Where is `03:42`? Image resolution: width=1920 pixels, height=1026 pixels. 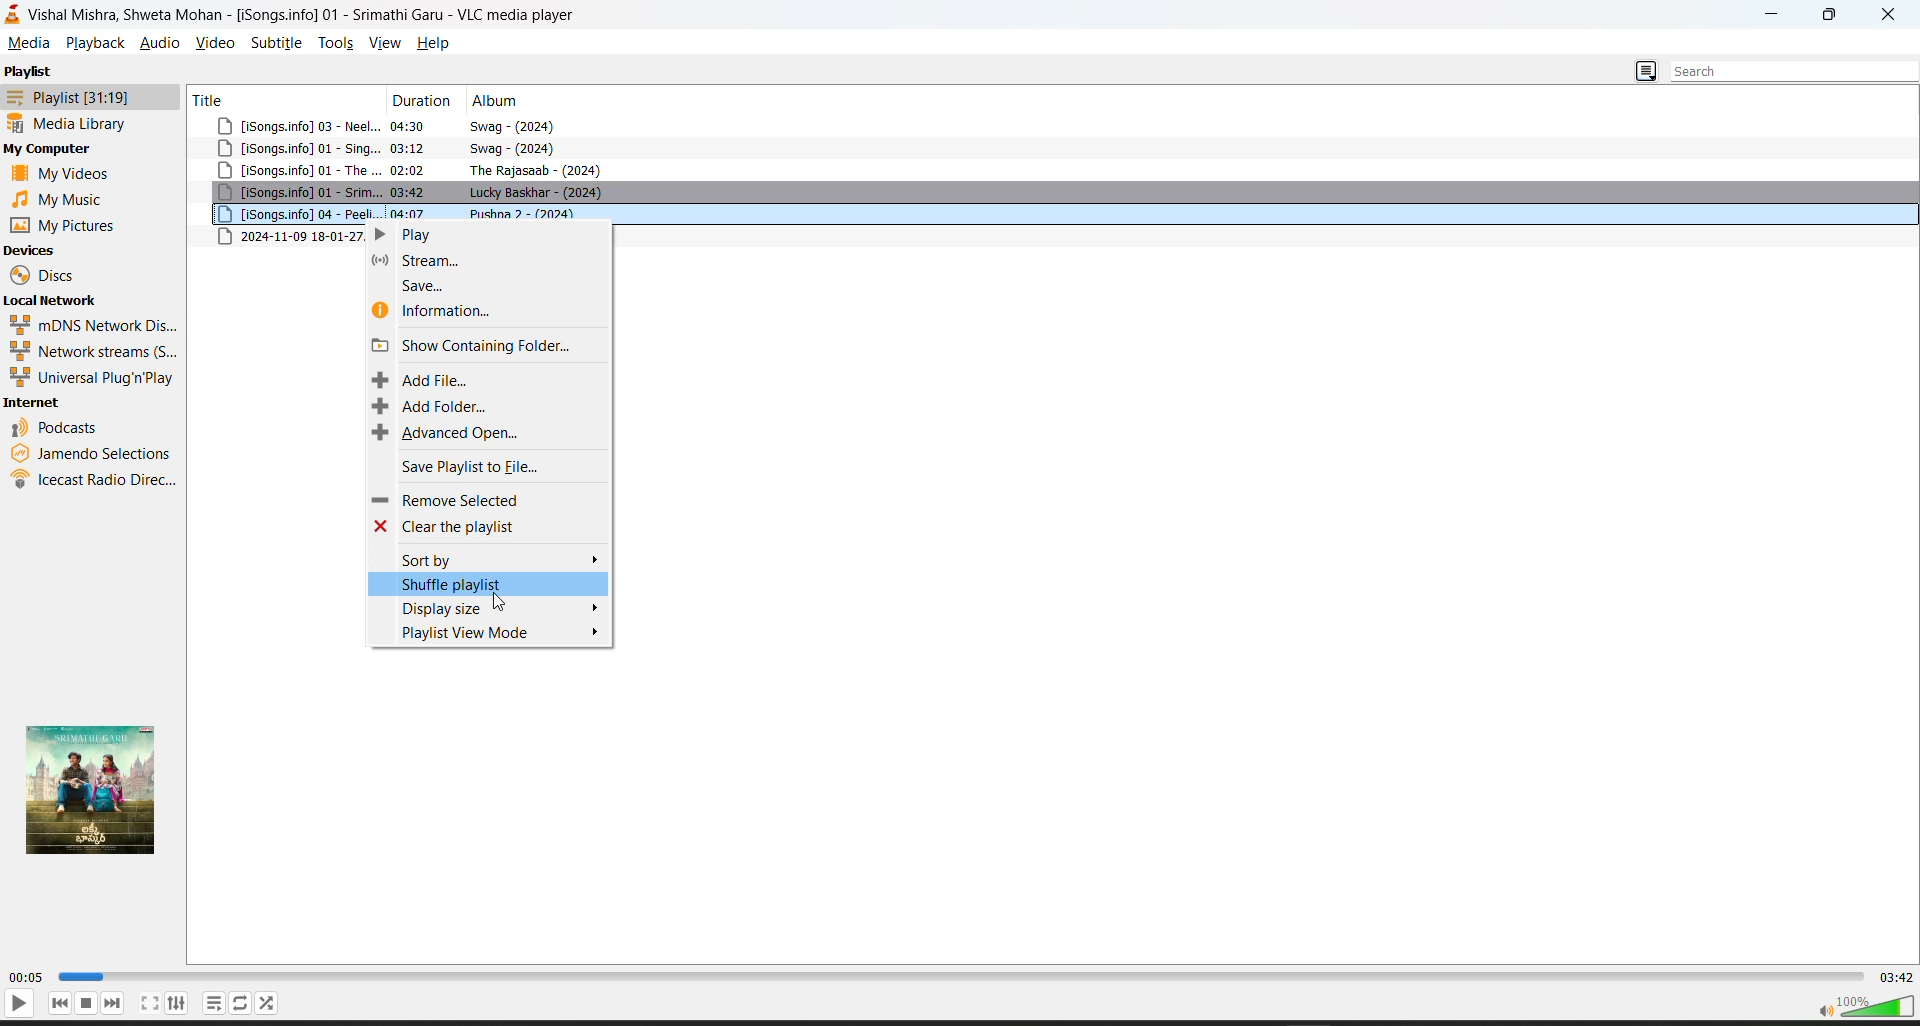 03:42 is located at coordinates (410, 191).